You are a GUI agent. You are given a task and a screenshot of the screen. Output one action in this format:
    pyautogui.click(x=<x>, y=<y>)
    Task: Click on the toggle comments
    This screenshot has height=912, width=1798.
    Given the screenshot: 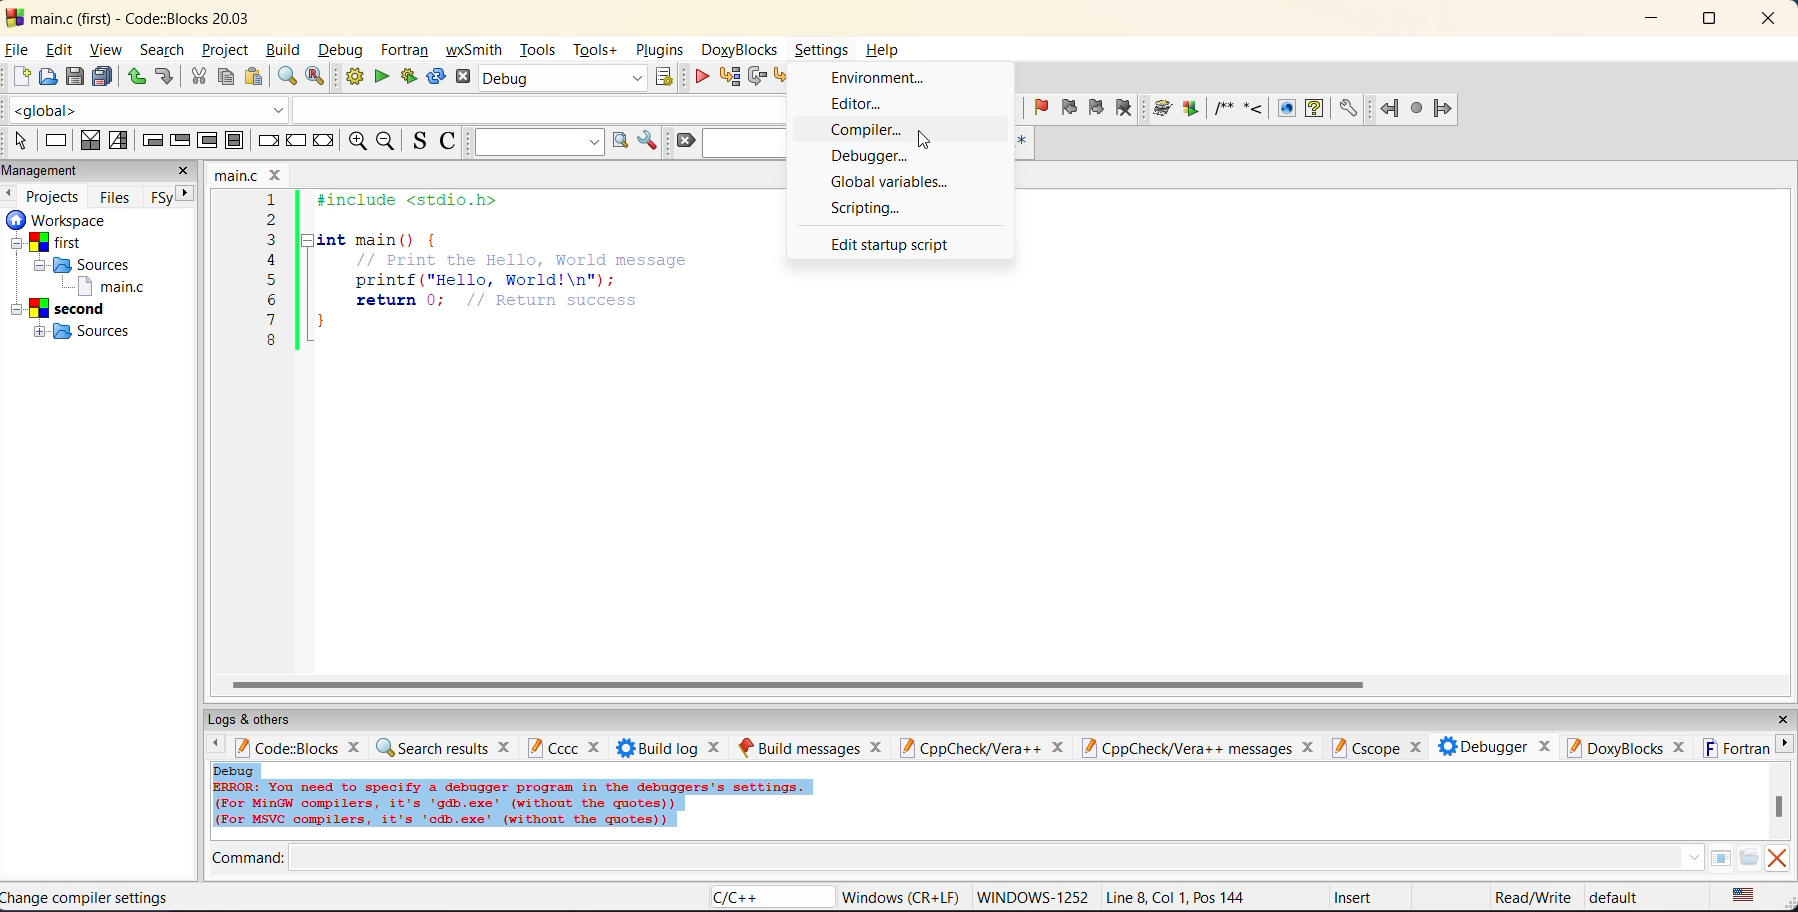 What is the action you would take?
    pyautogui.click(x=450, y=144)
    